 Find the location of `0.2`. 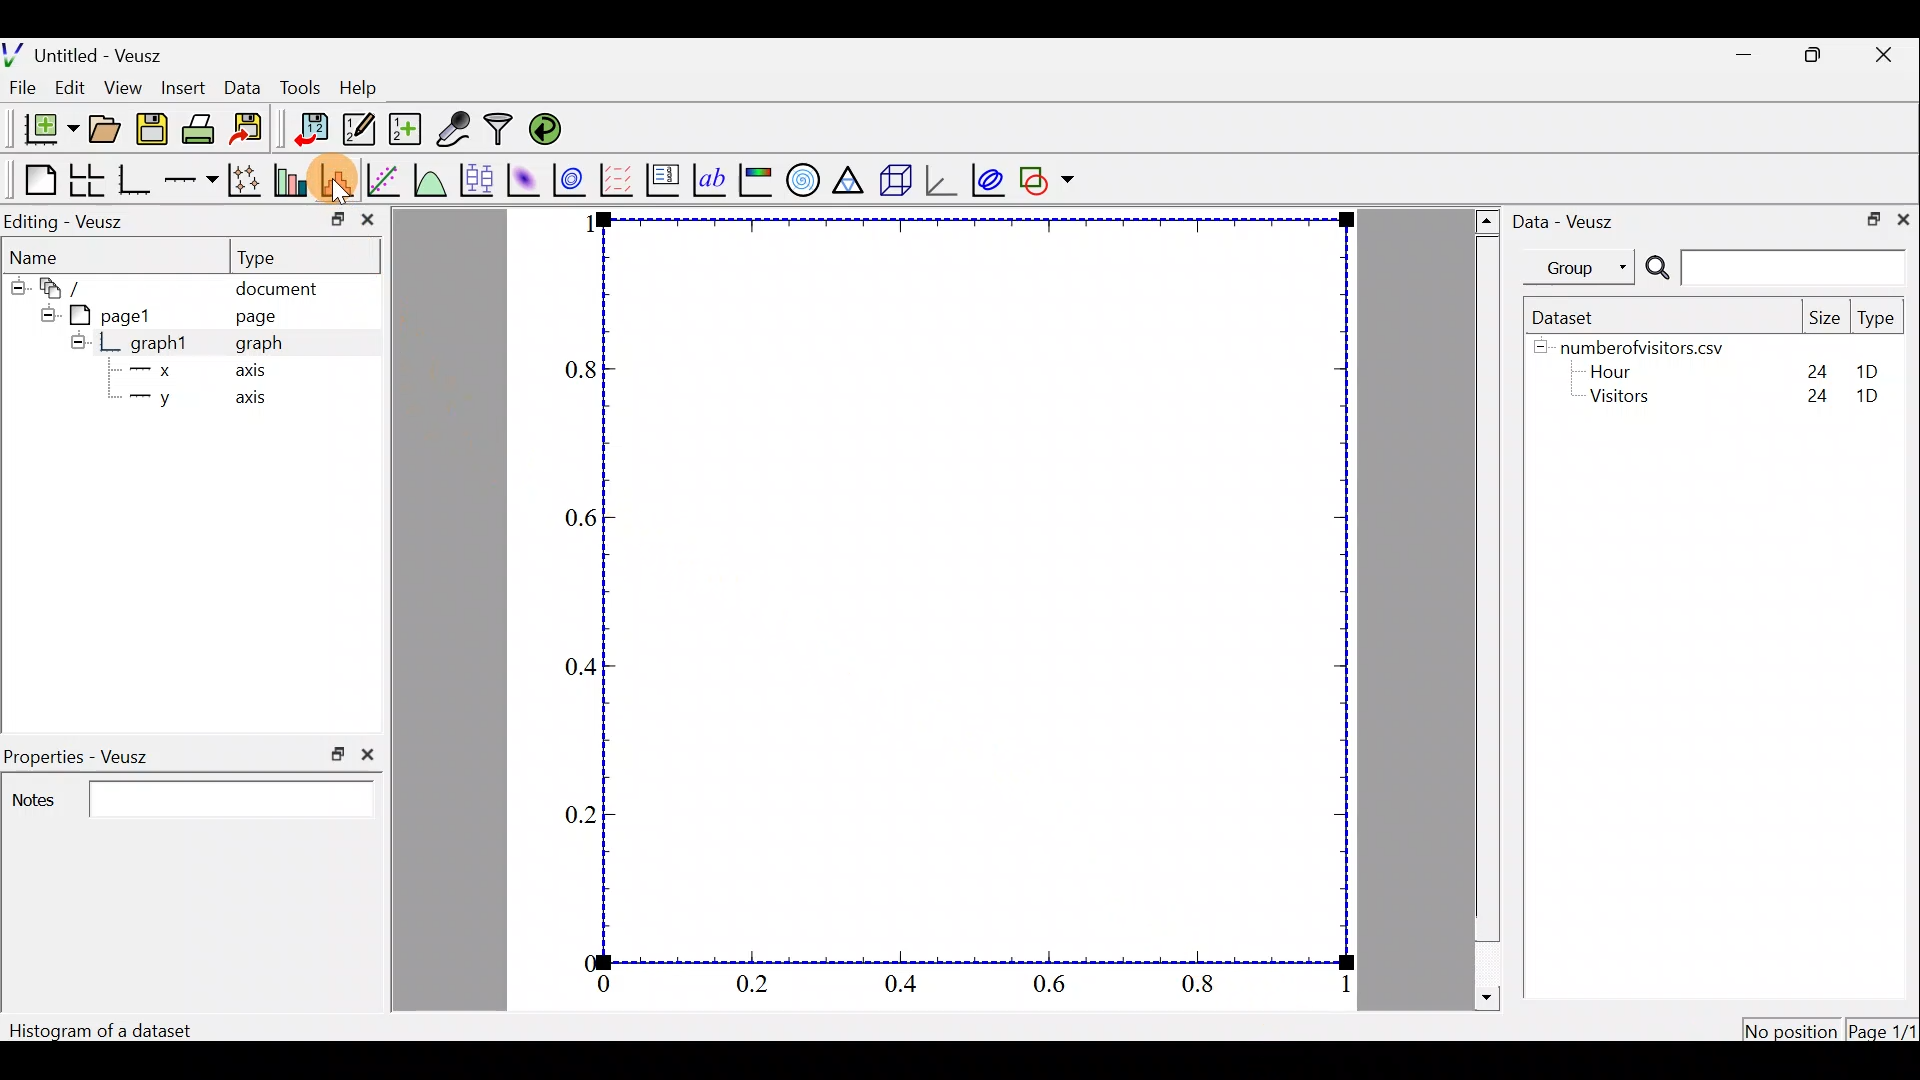

0.2 is located at coordinates (574, 817).